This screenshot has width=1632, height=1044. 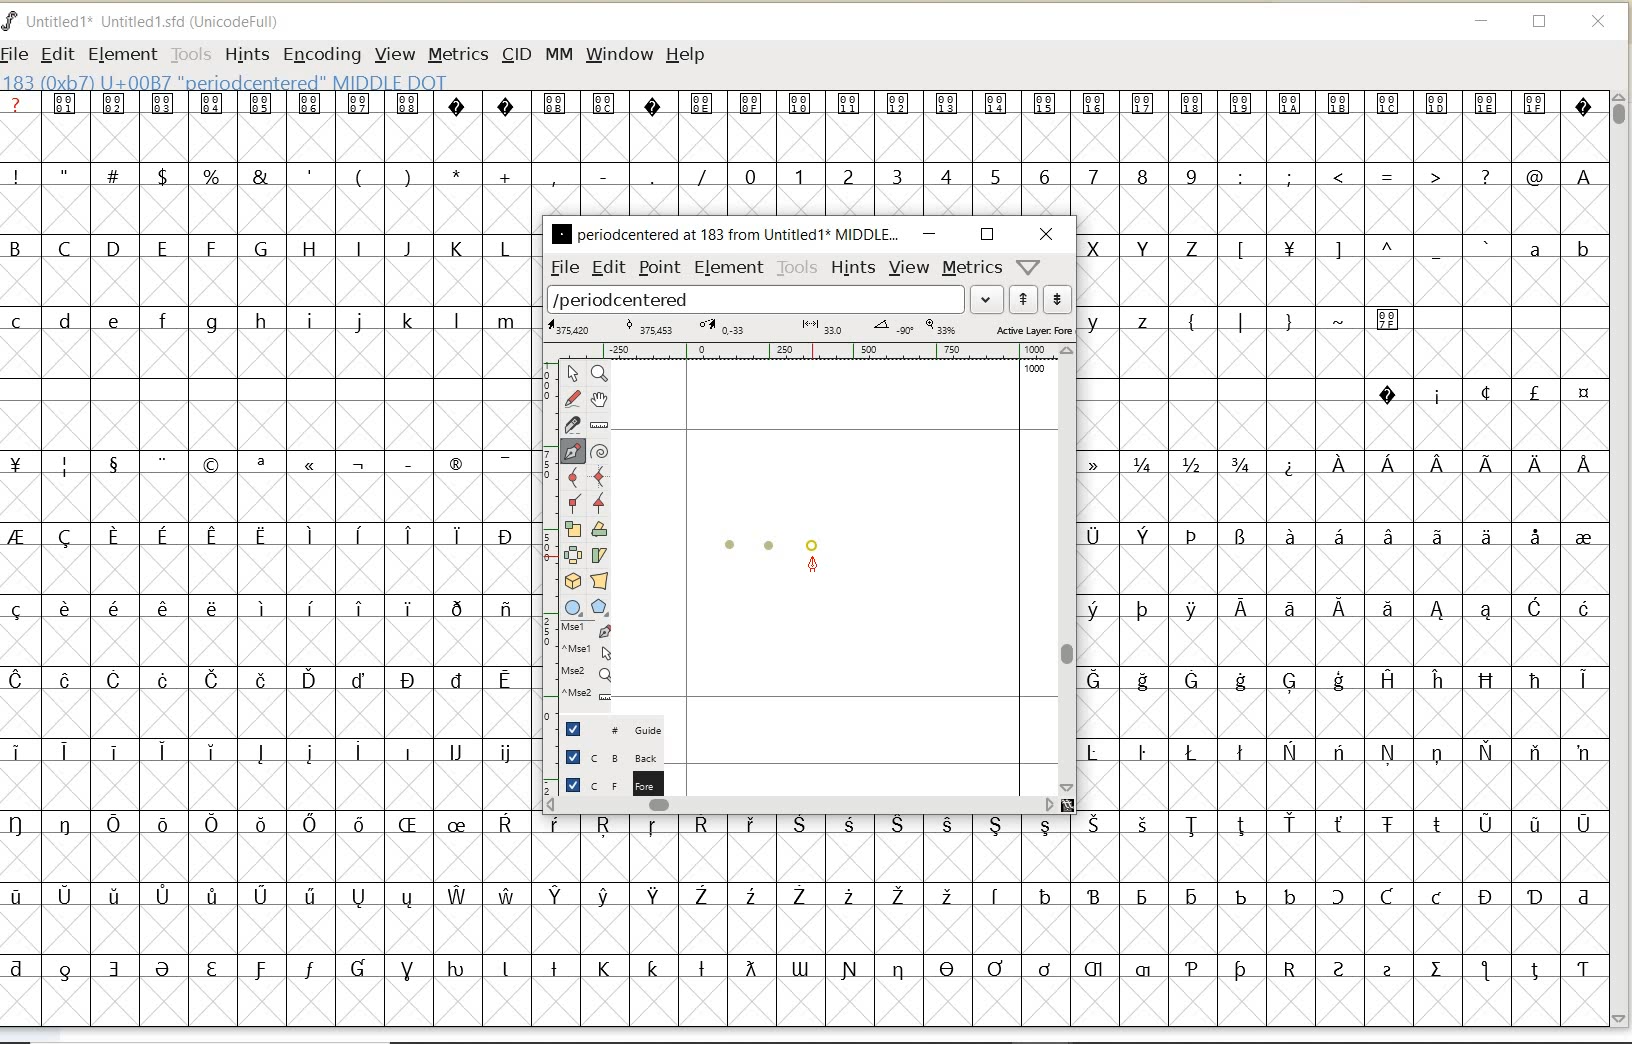 I want to click on edit, so click(x=607, y=267).